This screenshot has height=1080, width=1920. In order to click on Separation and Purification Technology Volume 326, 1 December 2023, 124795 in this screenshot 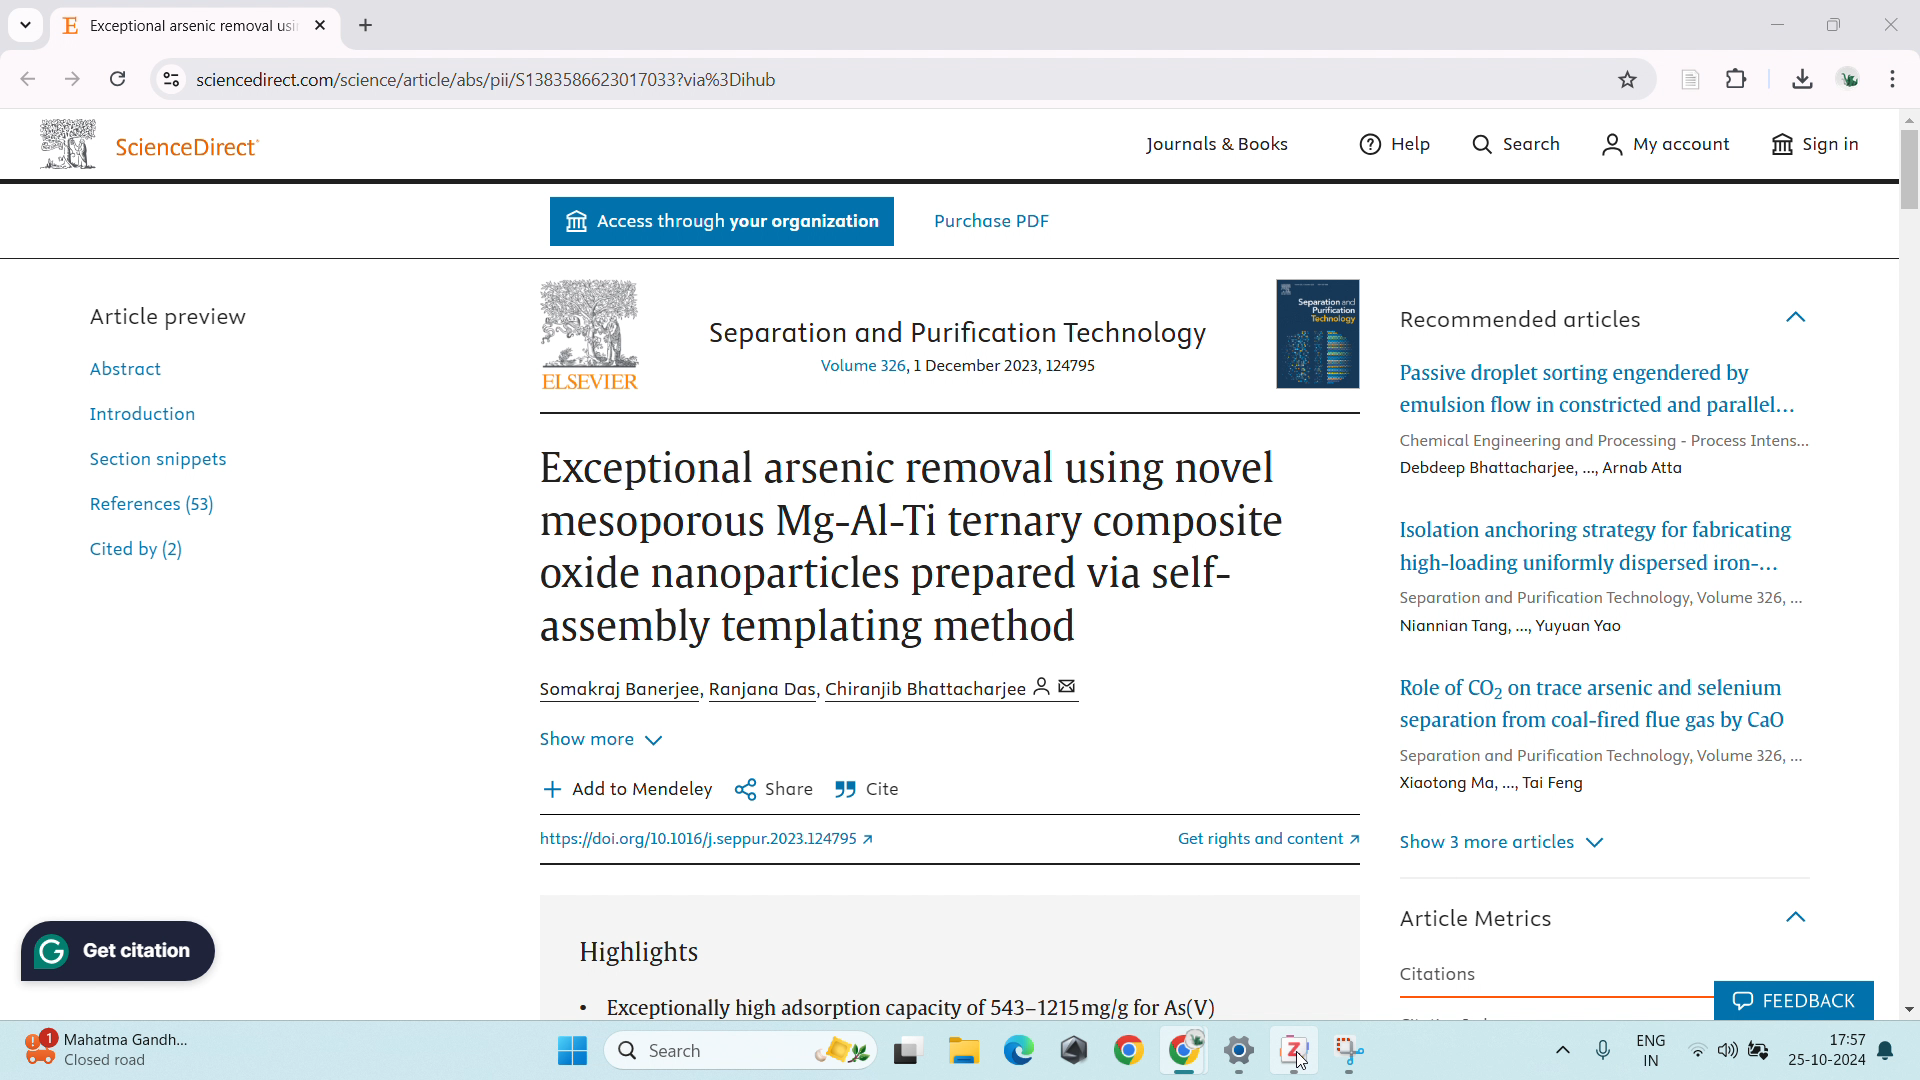, I will do `click(955, 345)`.